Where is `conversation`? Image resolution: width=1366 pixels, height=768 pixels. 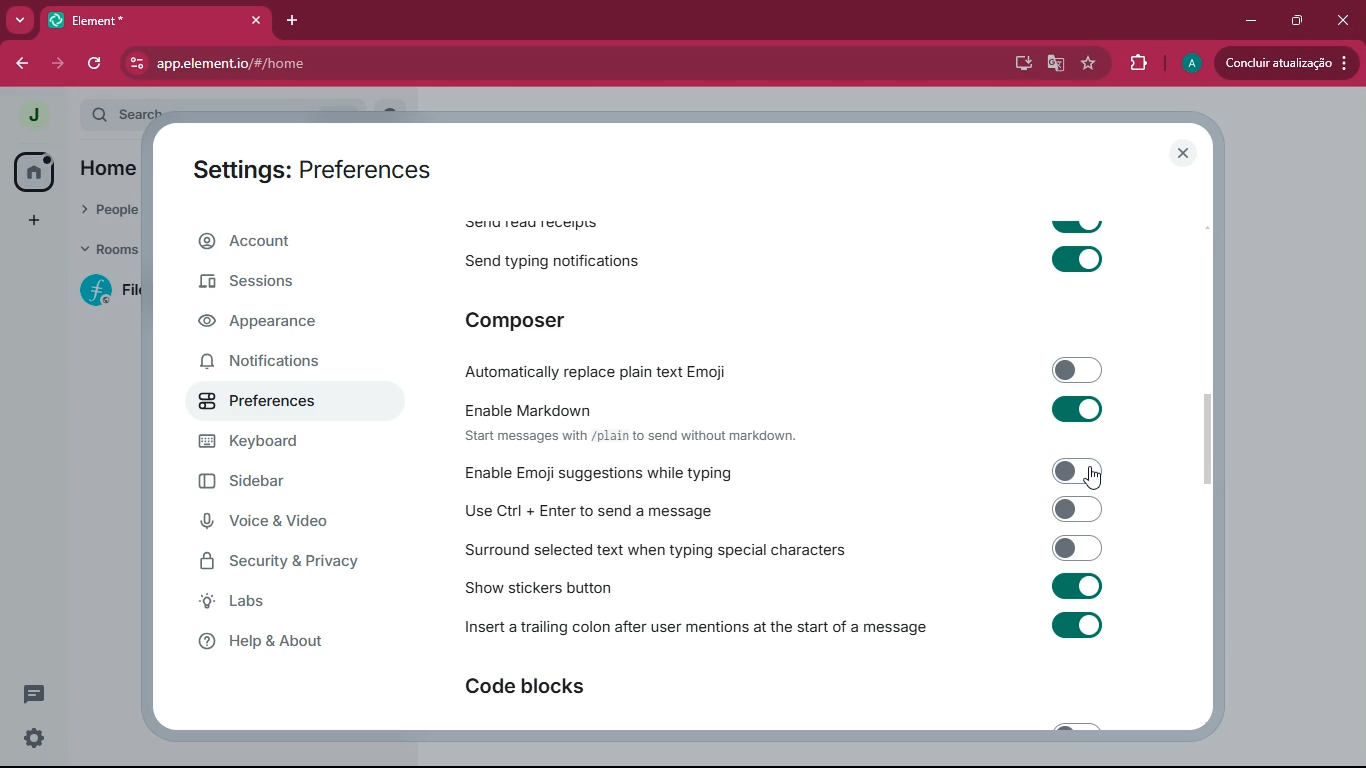 conversation is located at coordinates (38, 693).